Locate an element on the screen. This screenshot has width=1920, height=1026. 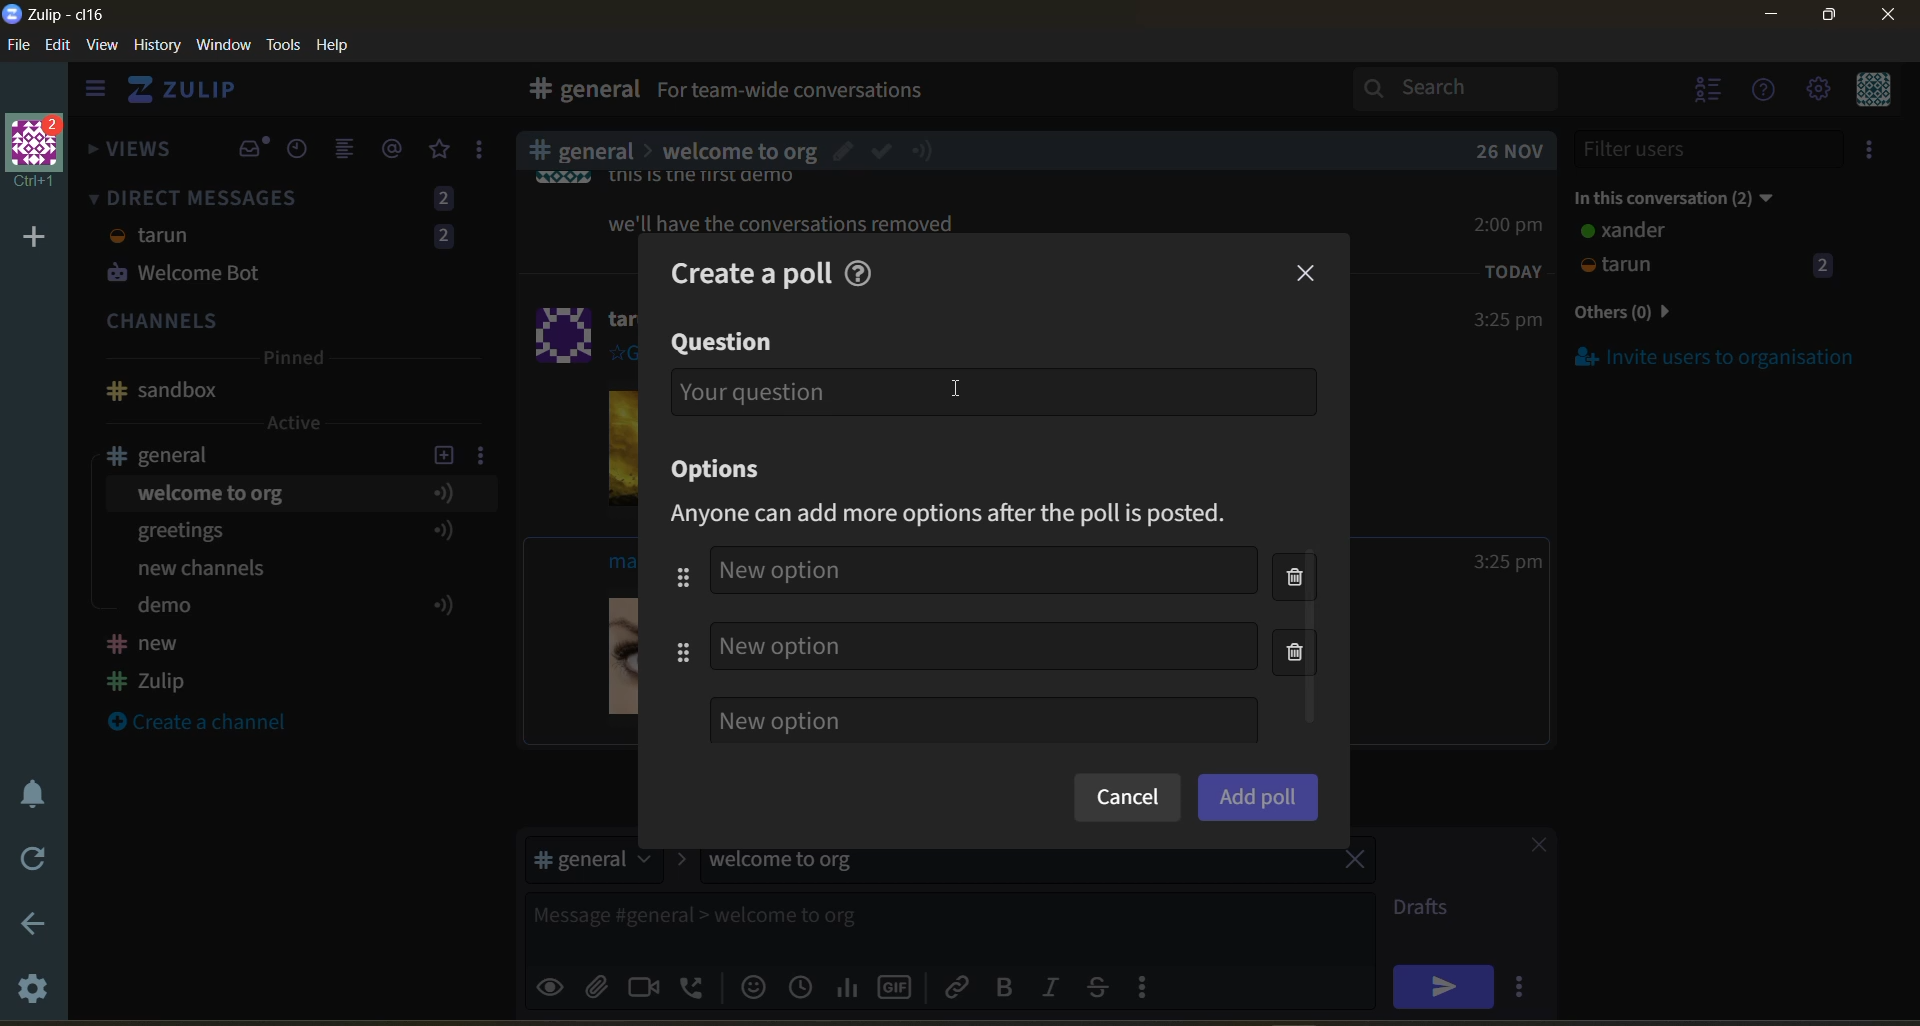
settings is located at coordinates (35, 992).